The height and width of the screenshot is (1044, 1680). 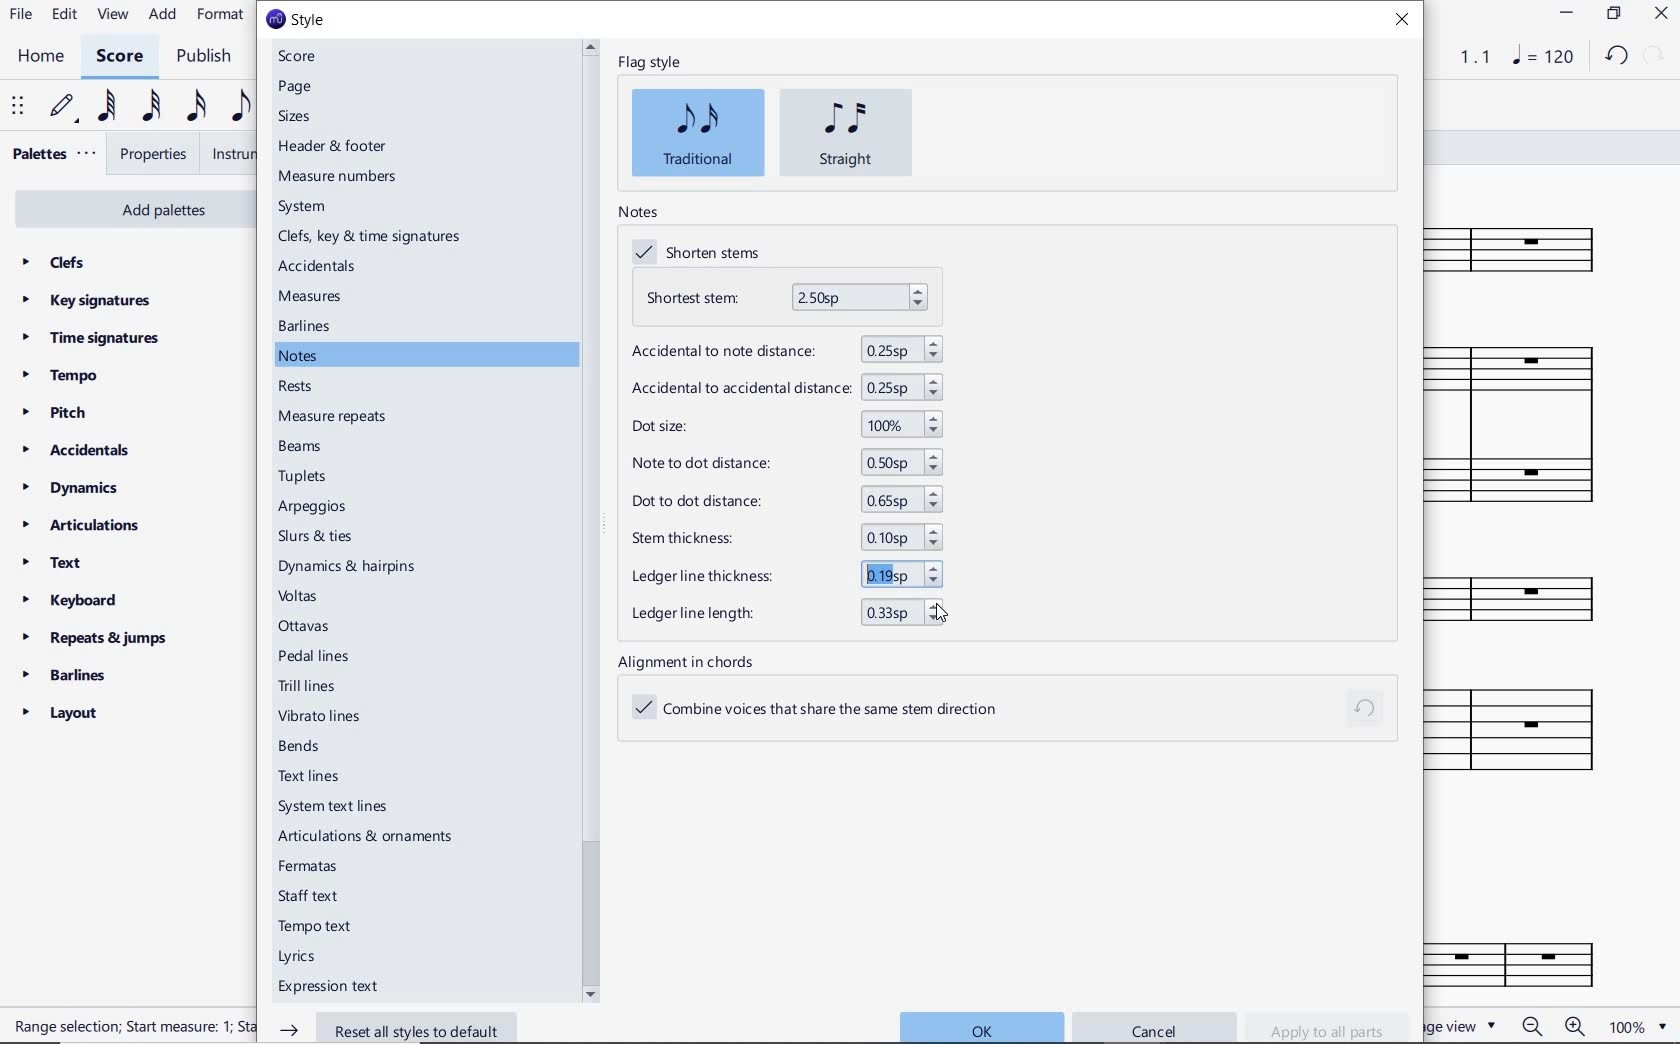 I want to click on publish, so click(x=208, y=57).